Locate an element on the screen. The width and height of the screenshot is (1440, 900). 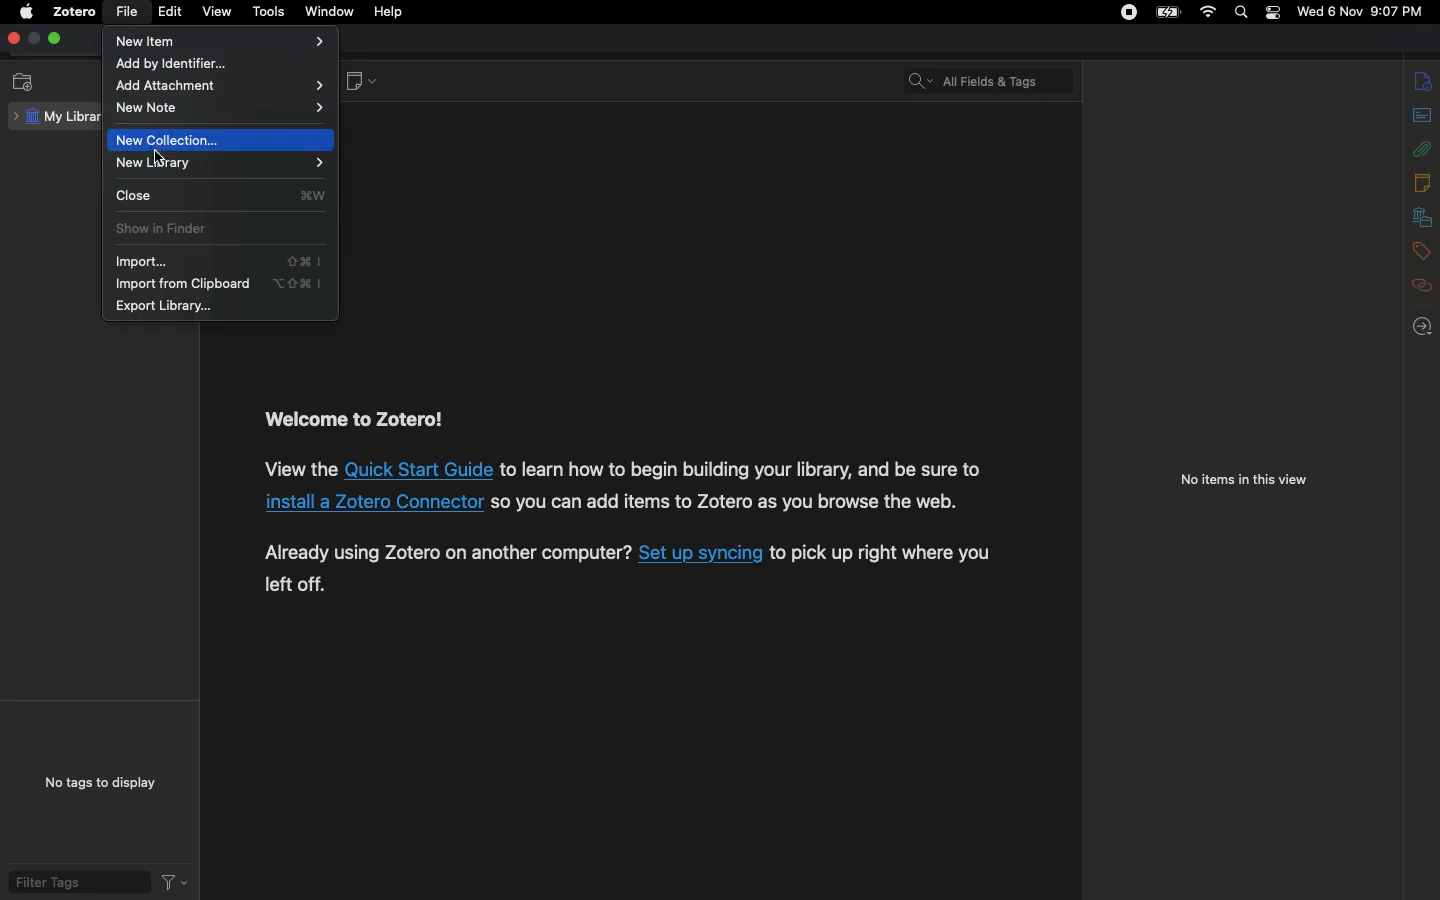
Zotero is located at coordinates (75, 12).